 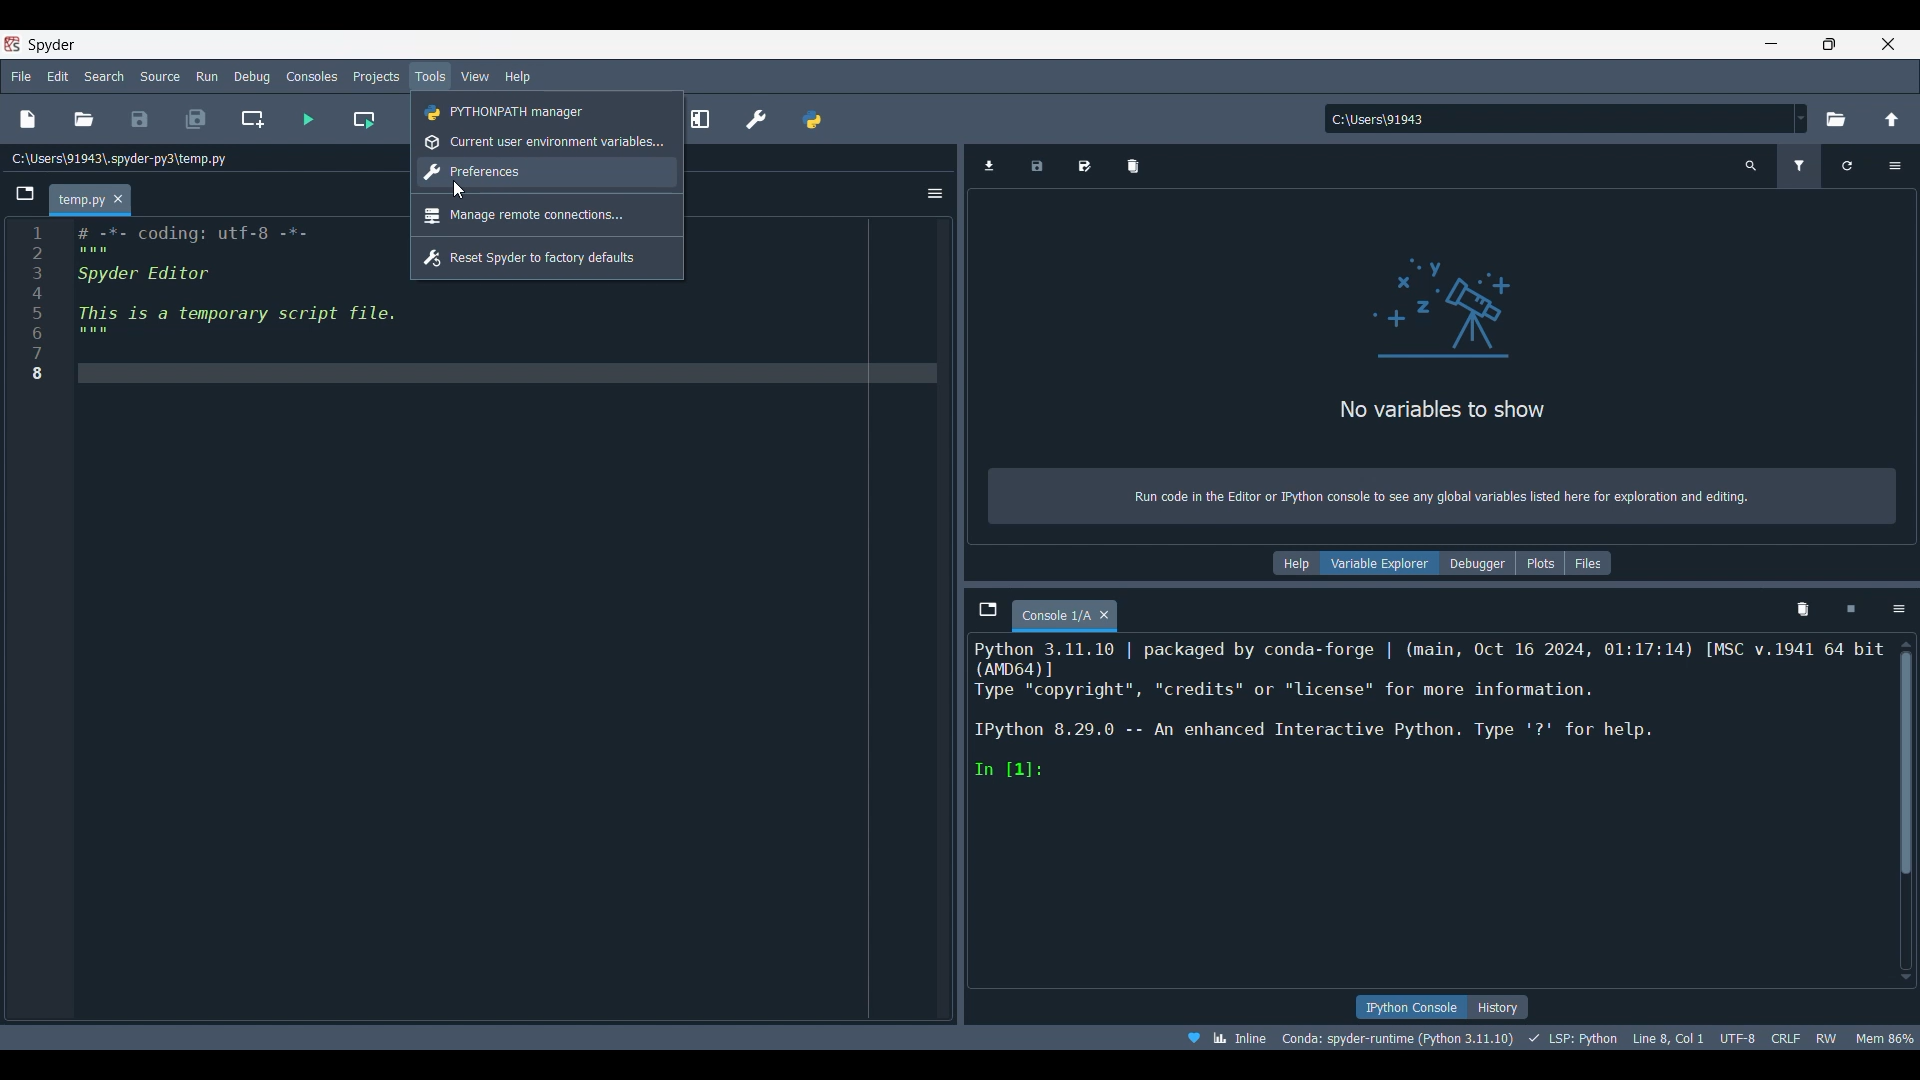 What do you see at coordinates (139, 119) in the screenshot?
I see `Save` at bounding box center [139, 119].